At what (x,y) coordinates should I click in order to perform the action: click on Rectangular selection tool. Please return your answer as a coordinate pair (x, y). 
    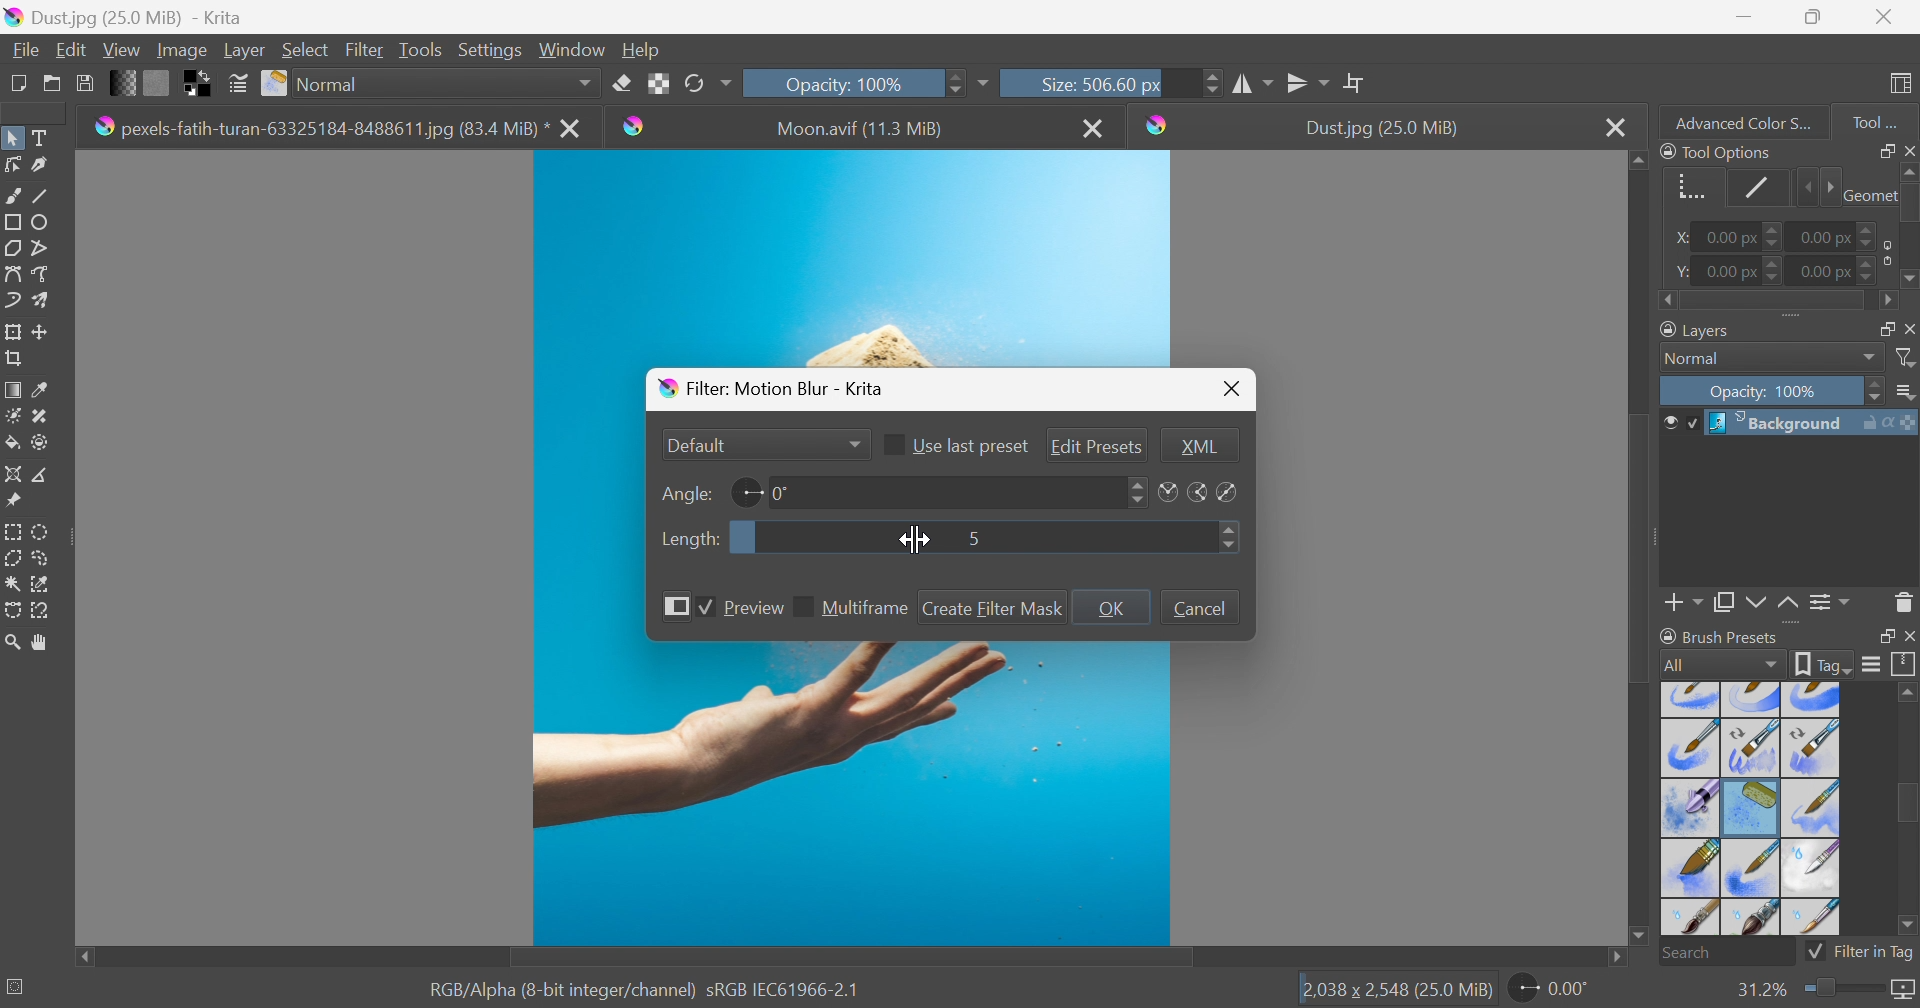
    Looking at the image, I should click on (15, 528).